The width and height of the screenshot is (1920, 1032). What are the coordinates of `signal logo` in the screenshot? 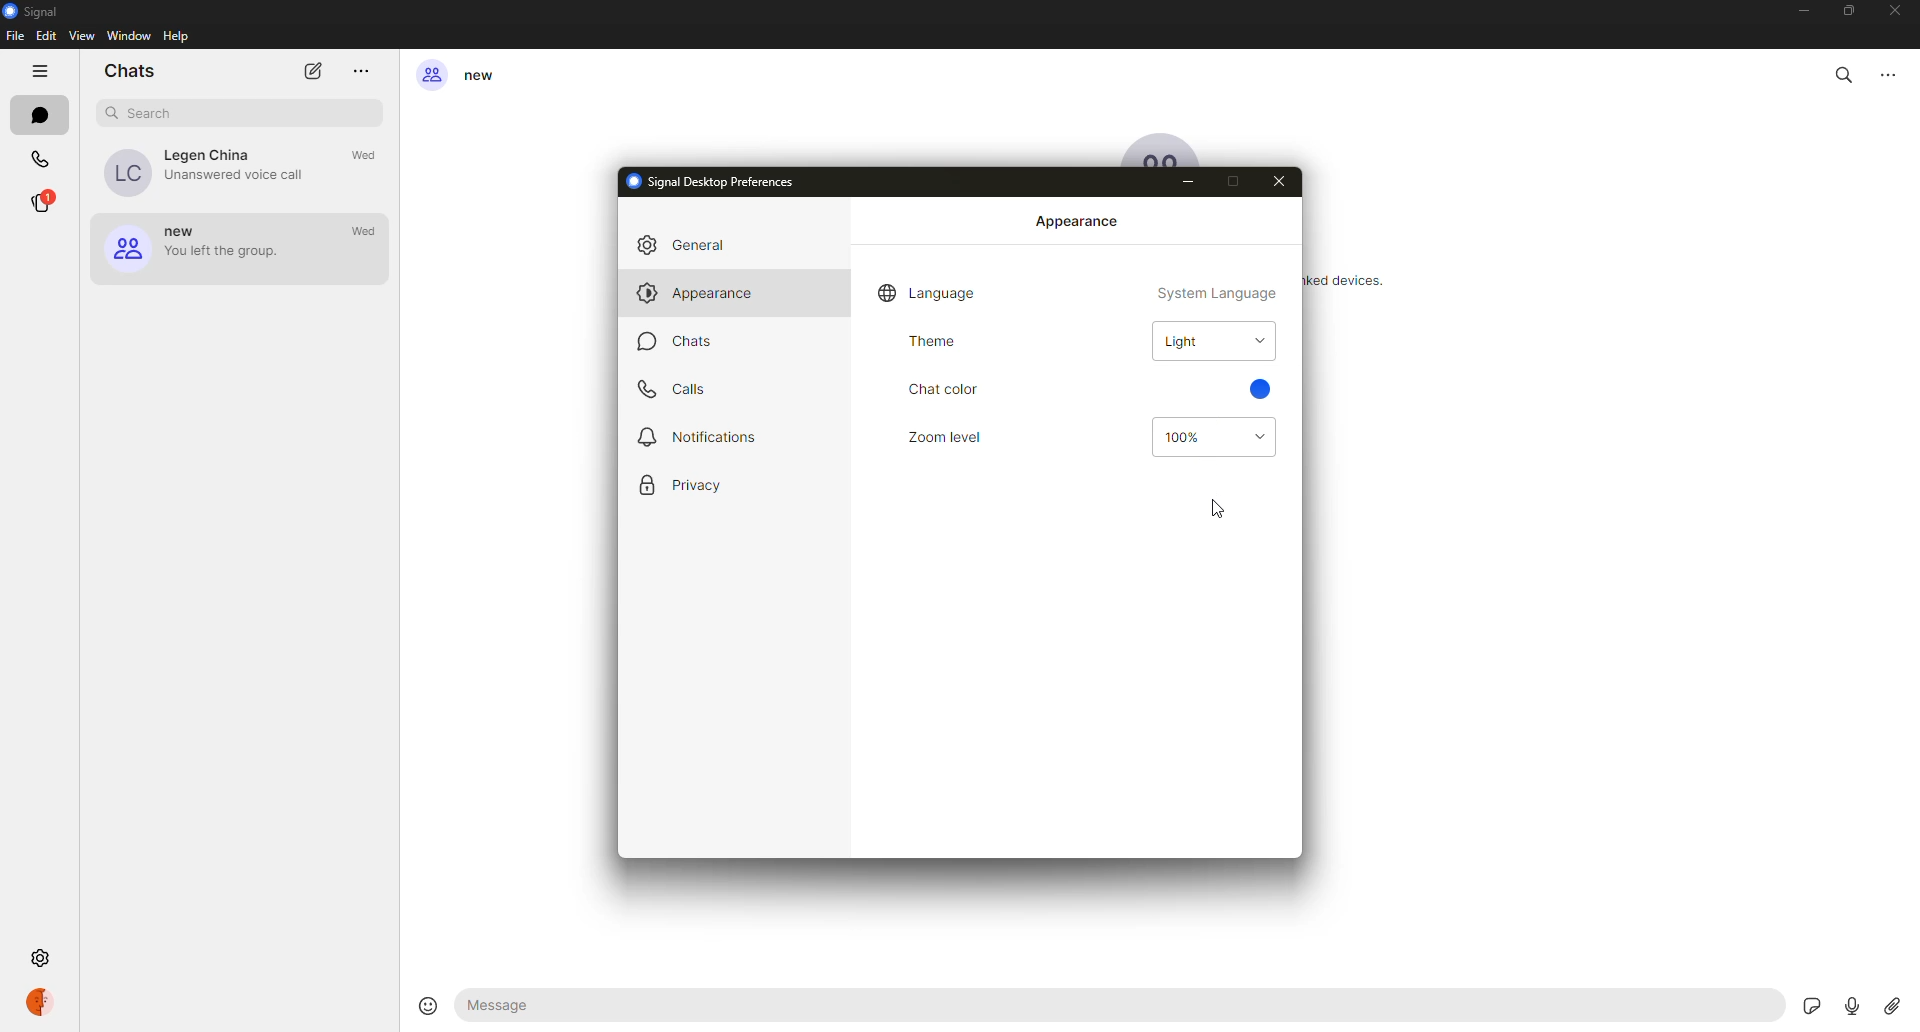 It's located at (37, 11).